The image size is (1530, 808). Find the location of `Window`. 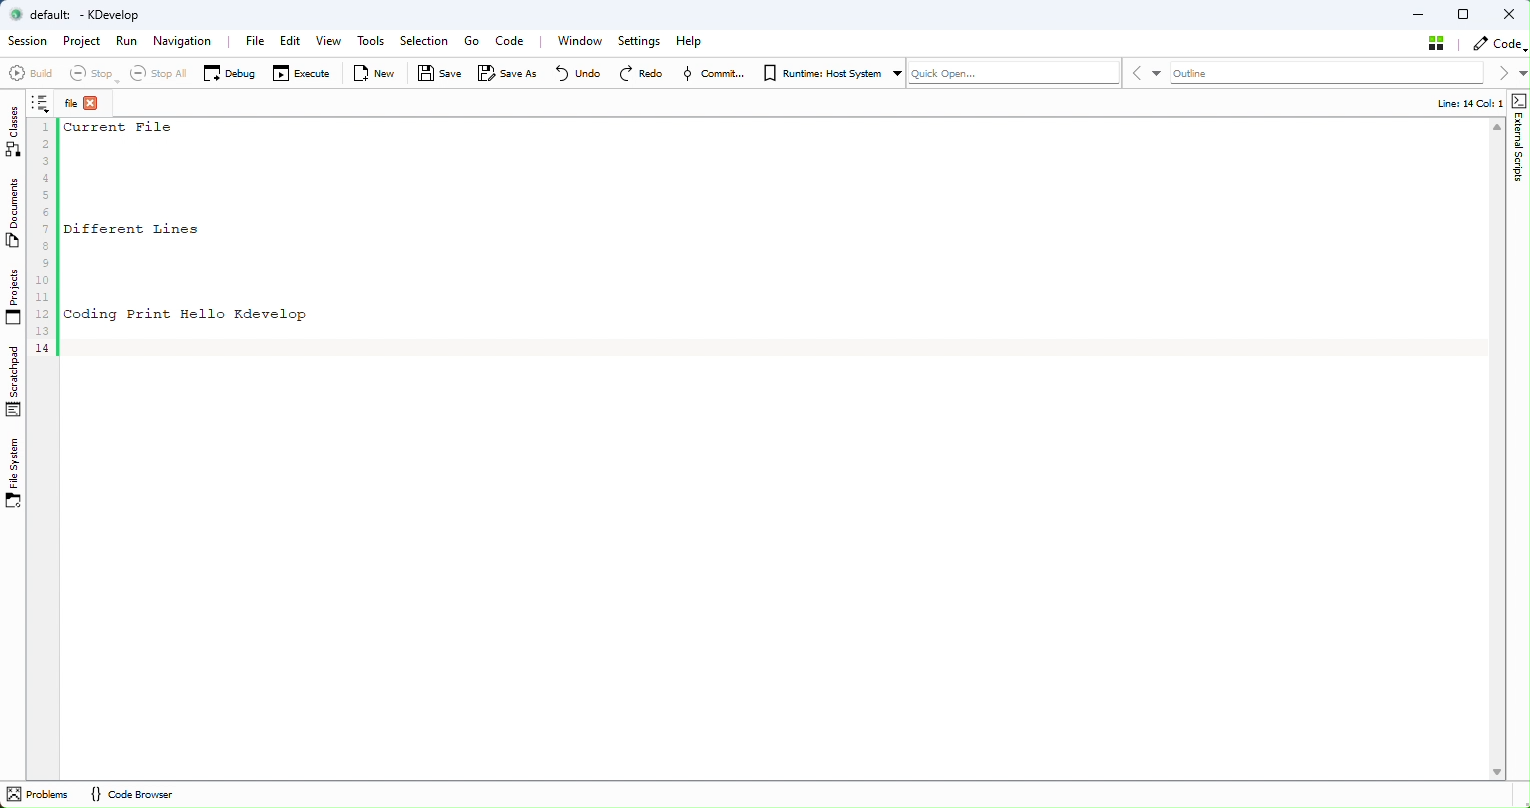

Window is located at coordinates (584, 41).